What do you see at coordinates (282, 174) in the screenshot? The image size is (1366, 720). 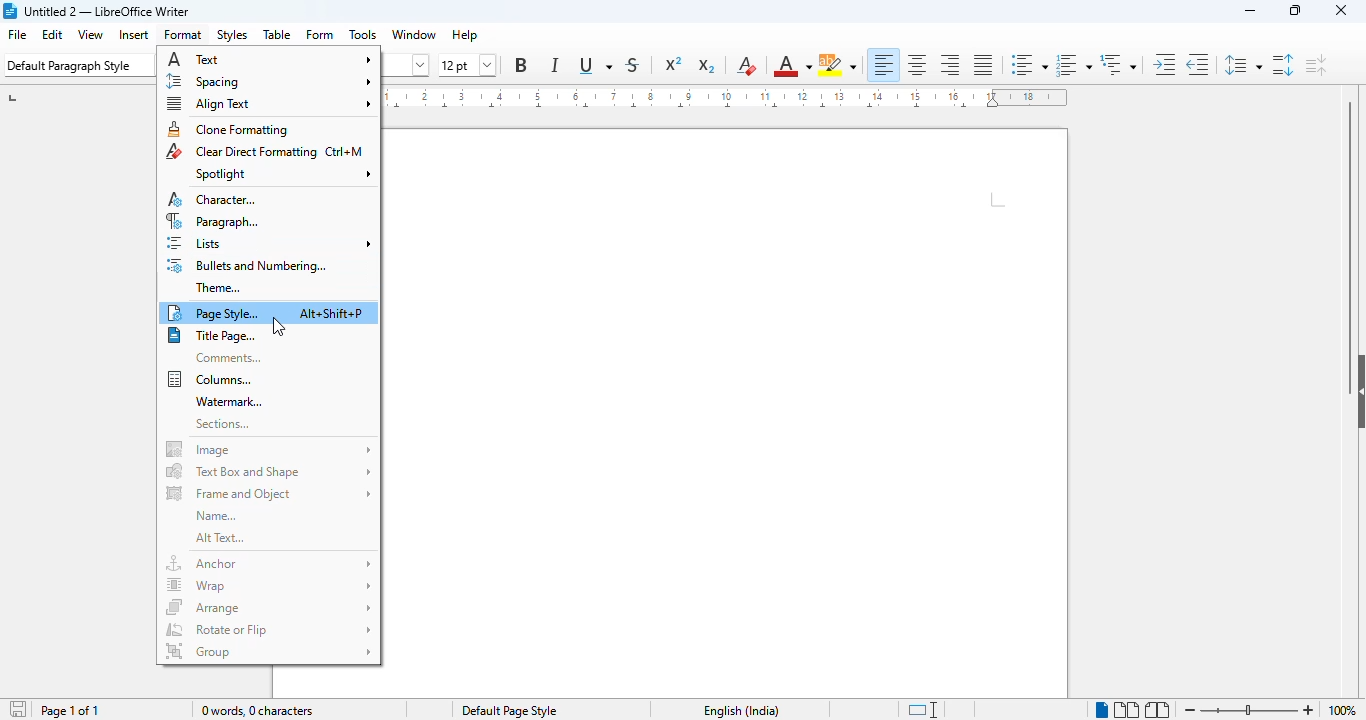 I see `spotlight` at bounding box center [282, 174].